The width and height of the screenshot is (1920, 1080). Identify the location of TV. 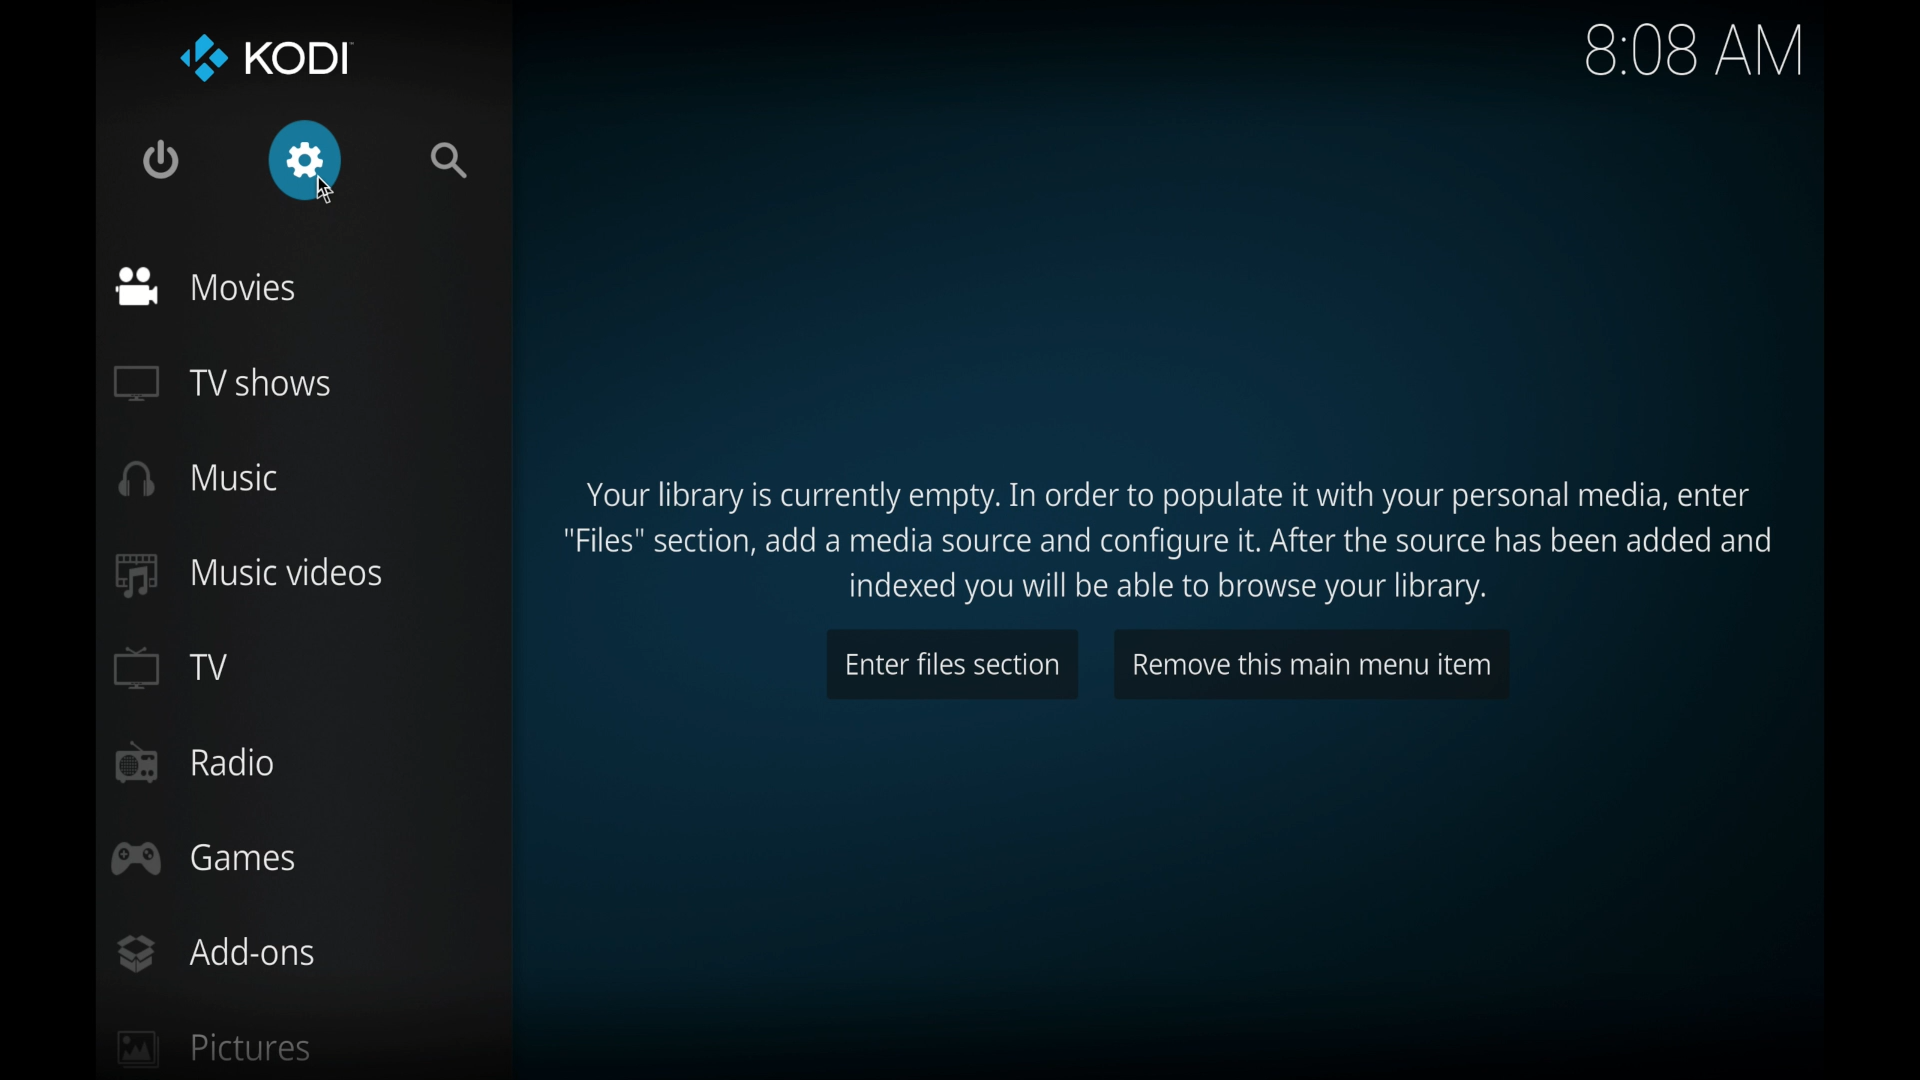
(172, 667).